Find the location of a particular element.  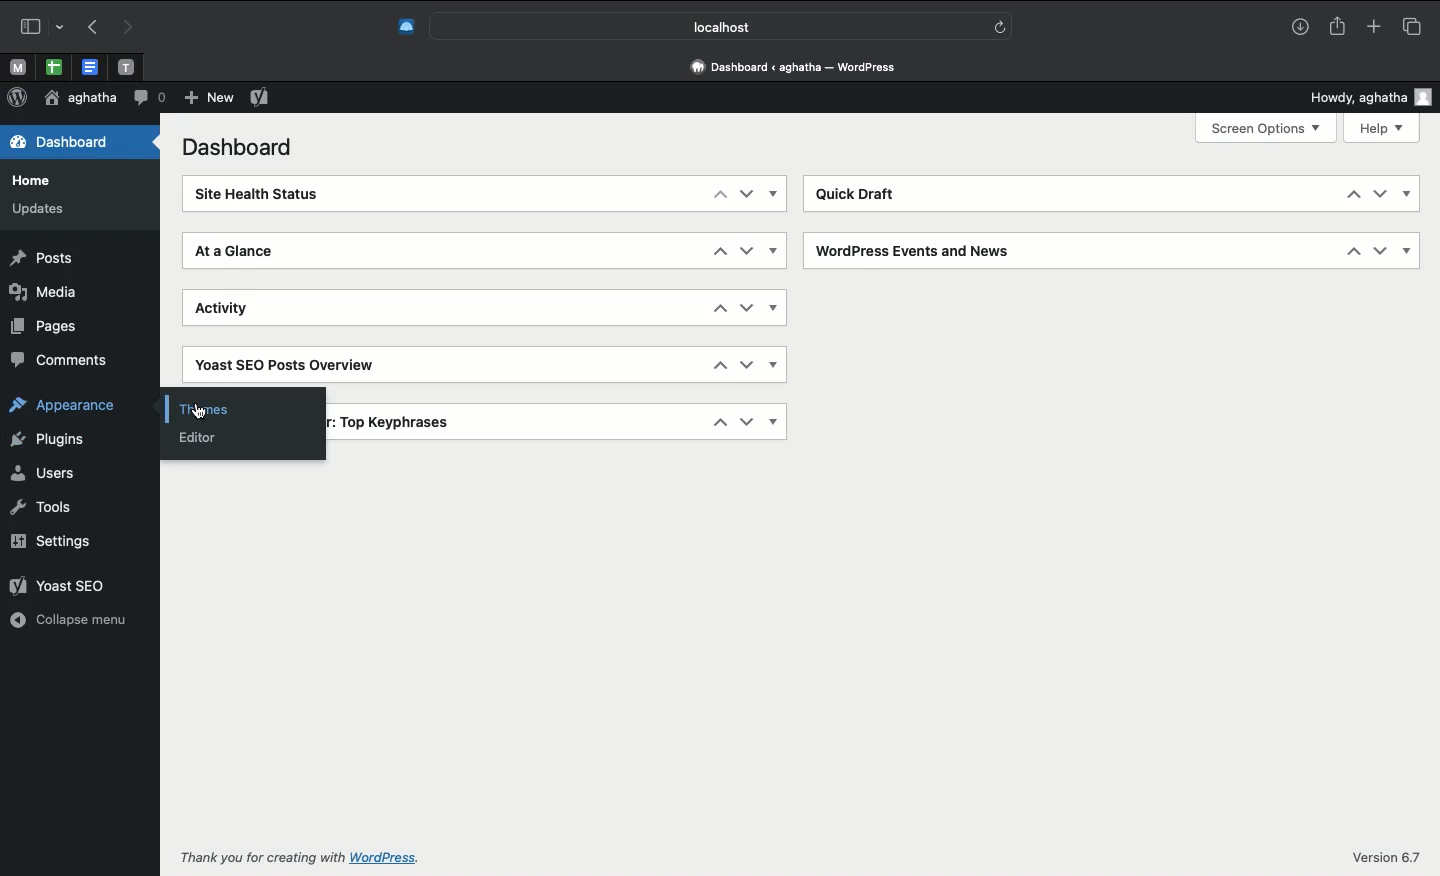

Editor is located at coordinates (205, 440).